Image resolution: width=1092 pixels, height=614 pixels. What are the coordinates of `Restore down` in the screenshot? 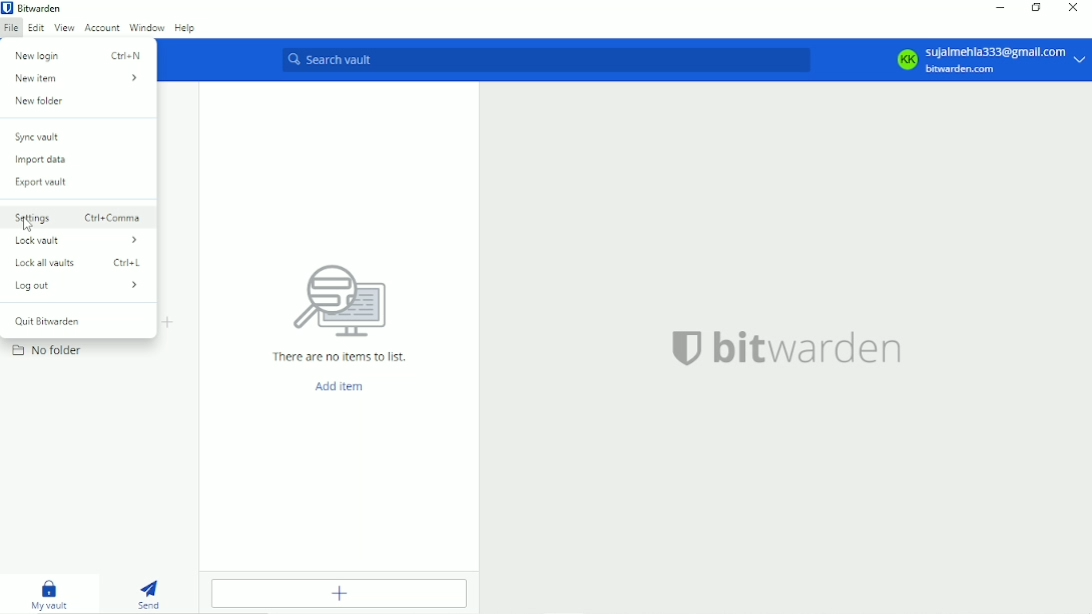 It's located at (1034, 8).